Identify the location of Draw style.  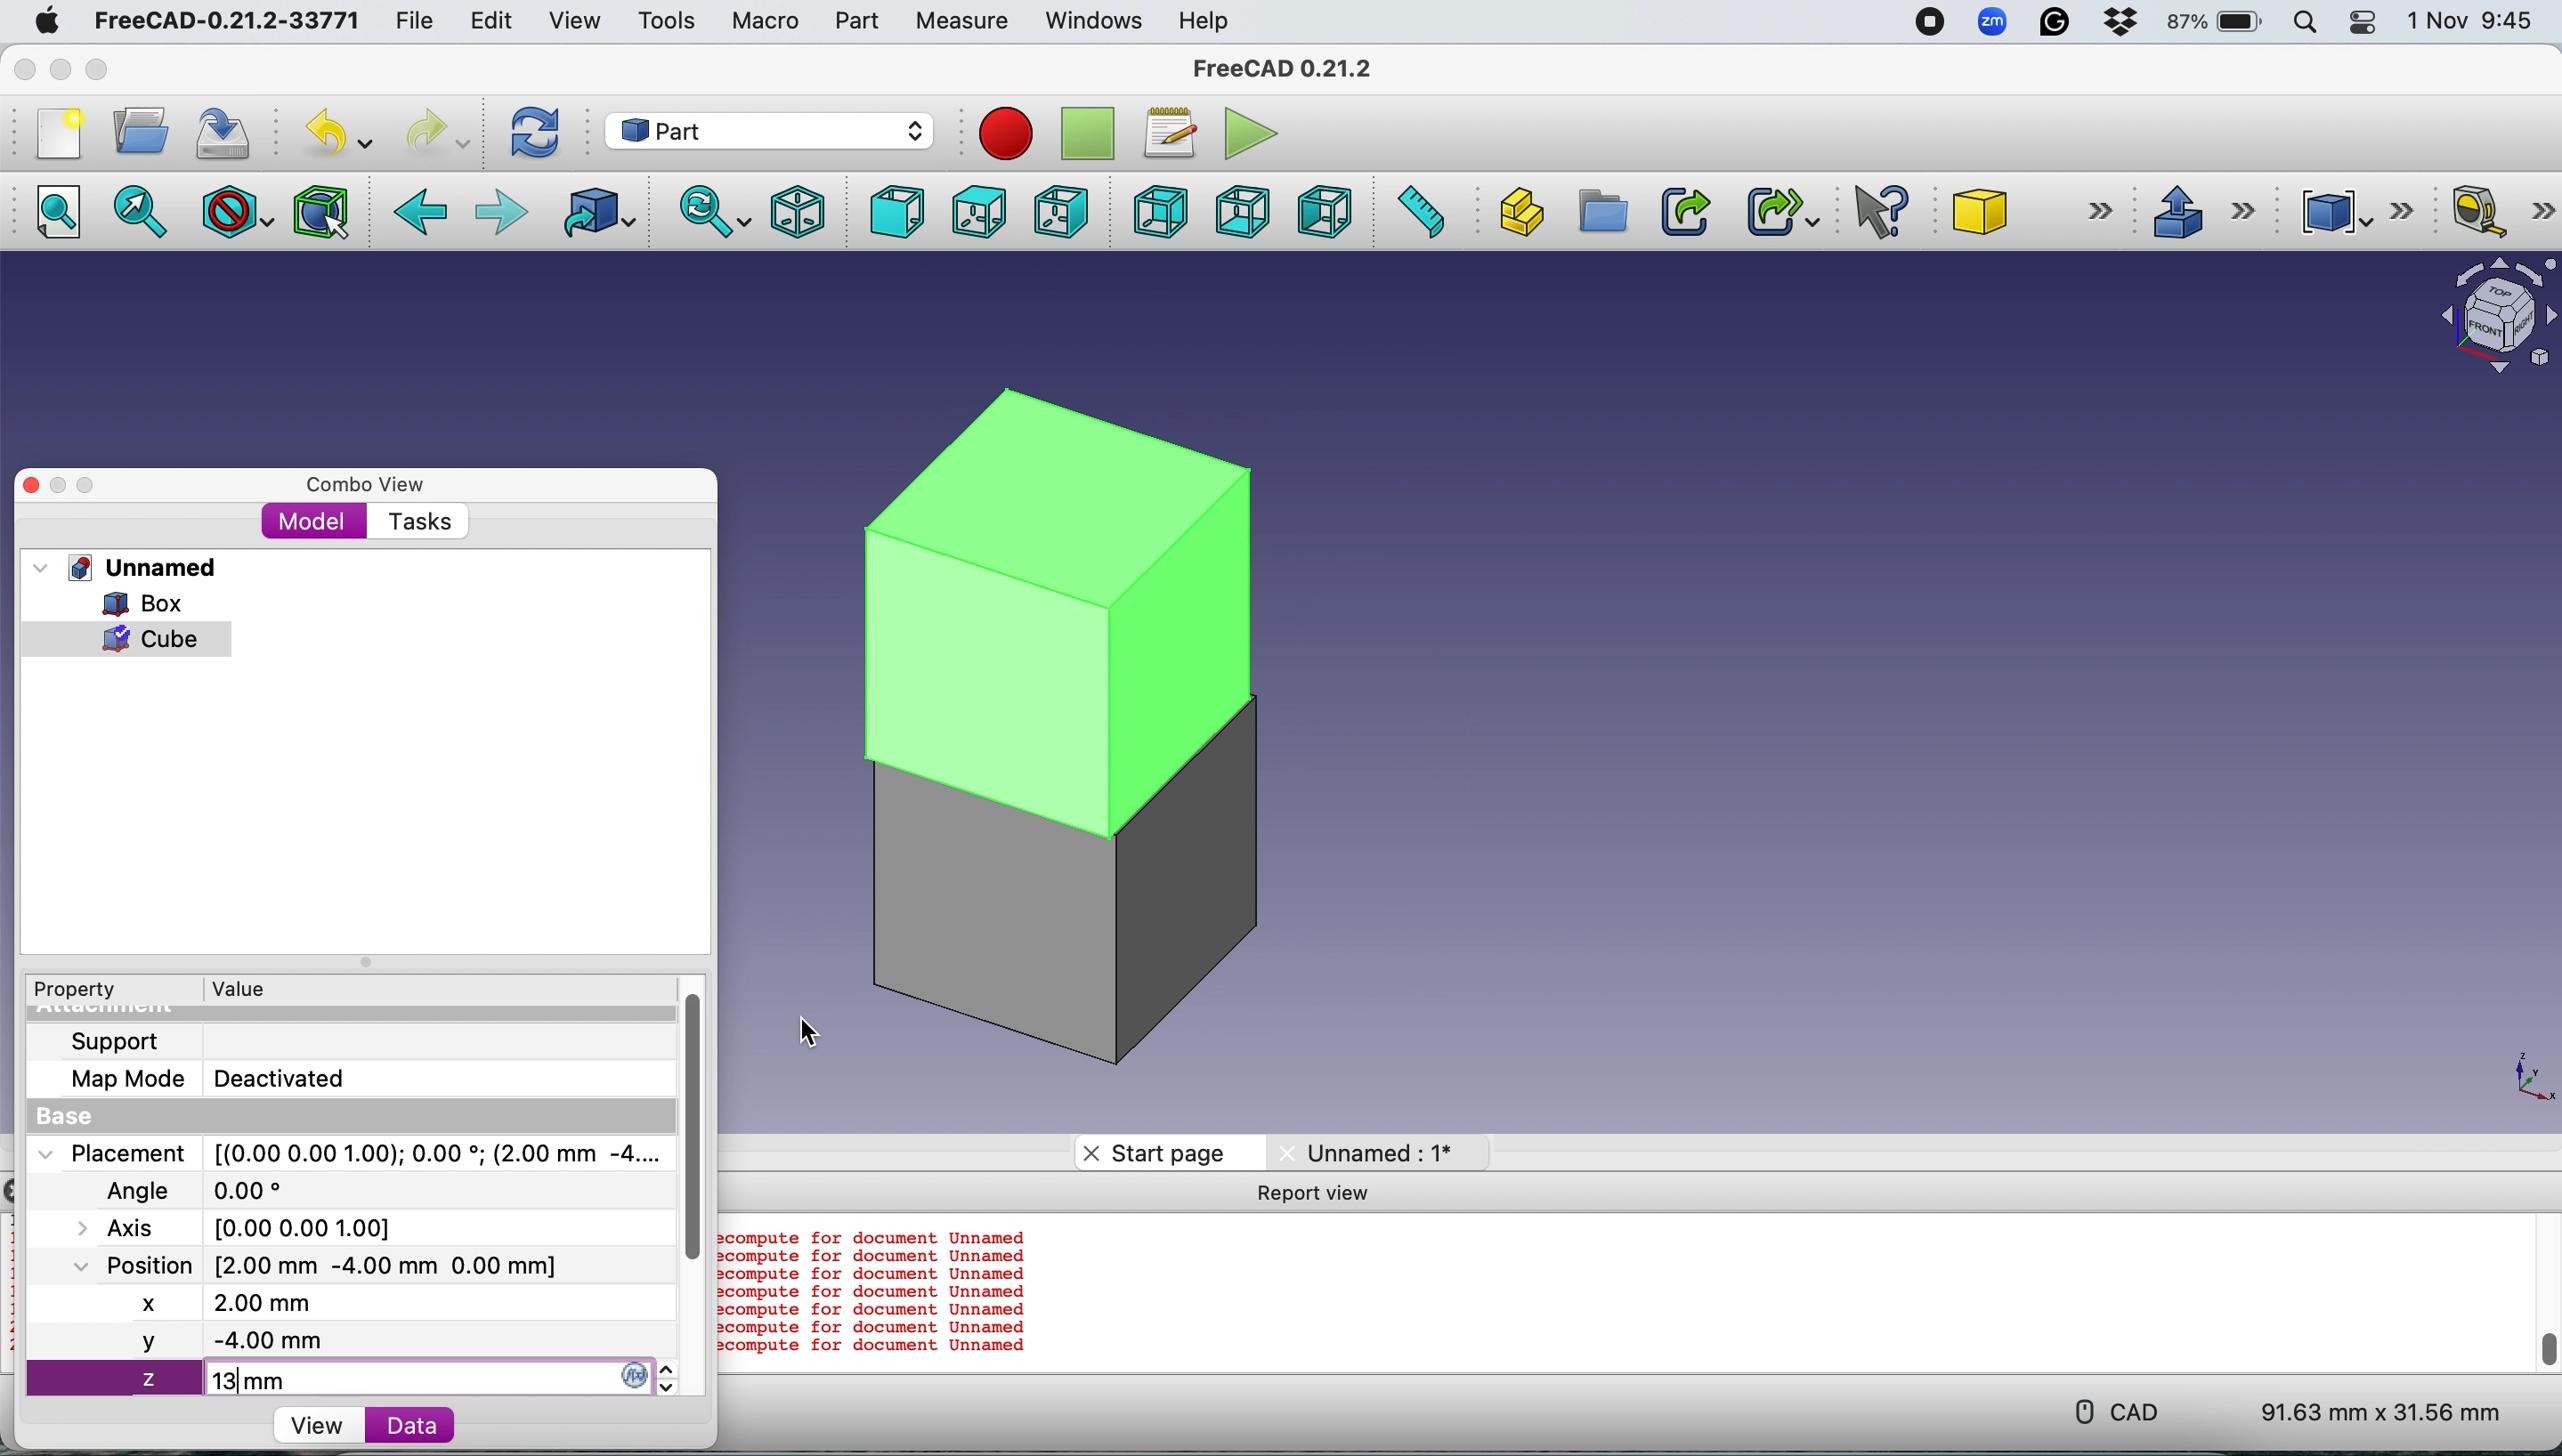
(239, 212).